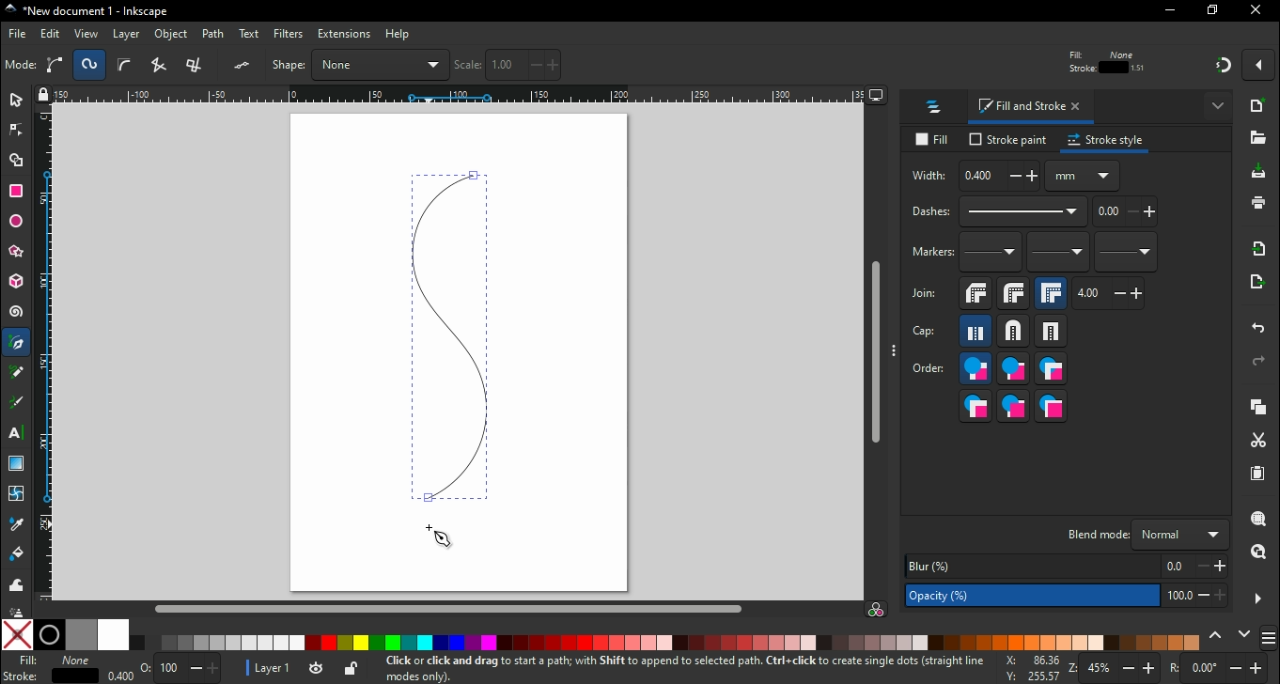 The height and width of the screenshot is (684, 1280). What do you see at coordinates (1224, 69) in the screenshot?
I see `snapping: on/off` at bounding box center [1224, 69].